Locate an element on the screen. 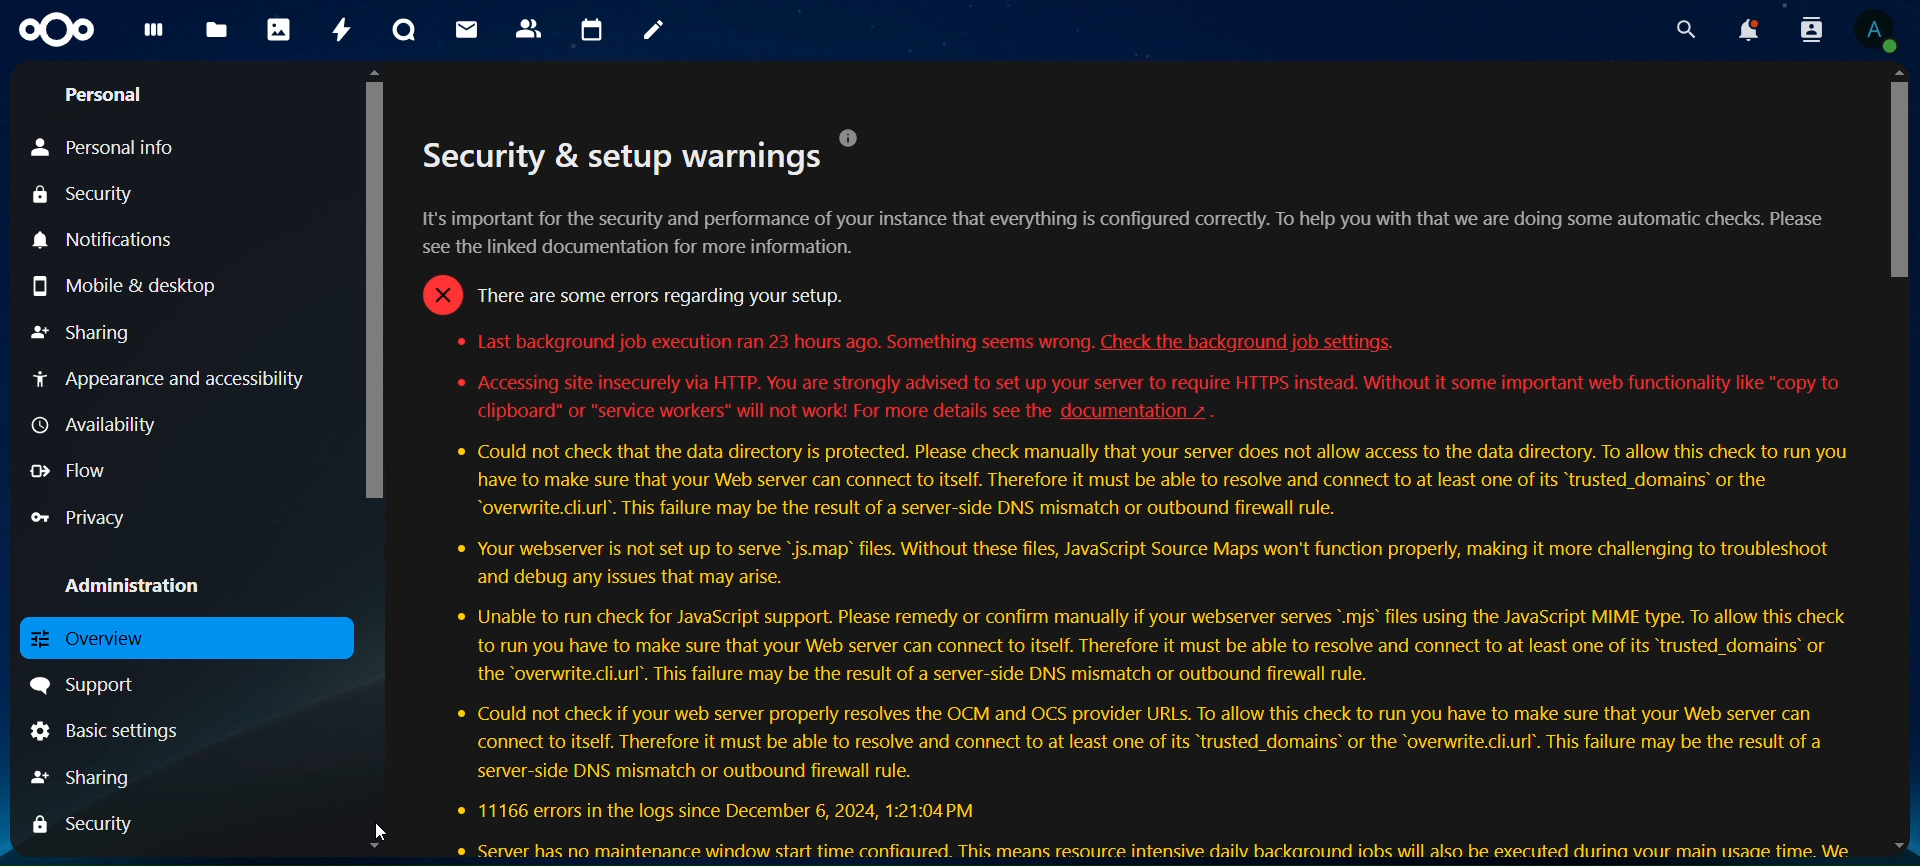  View Profile is located at coordinates (1881, 32).